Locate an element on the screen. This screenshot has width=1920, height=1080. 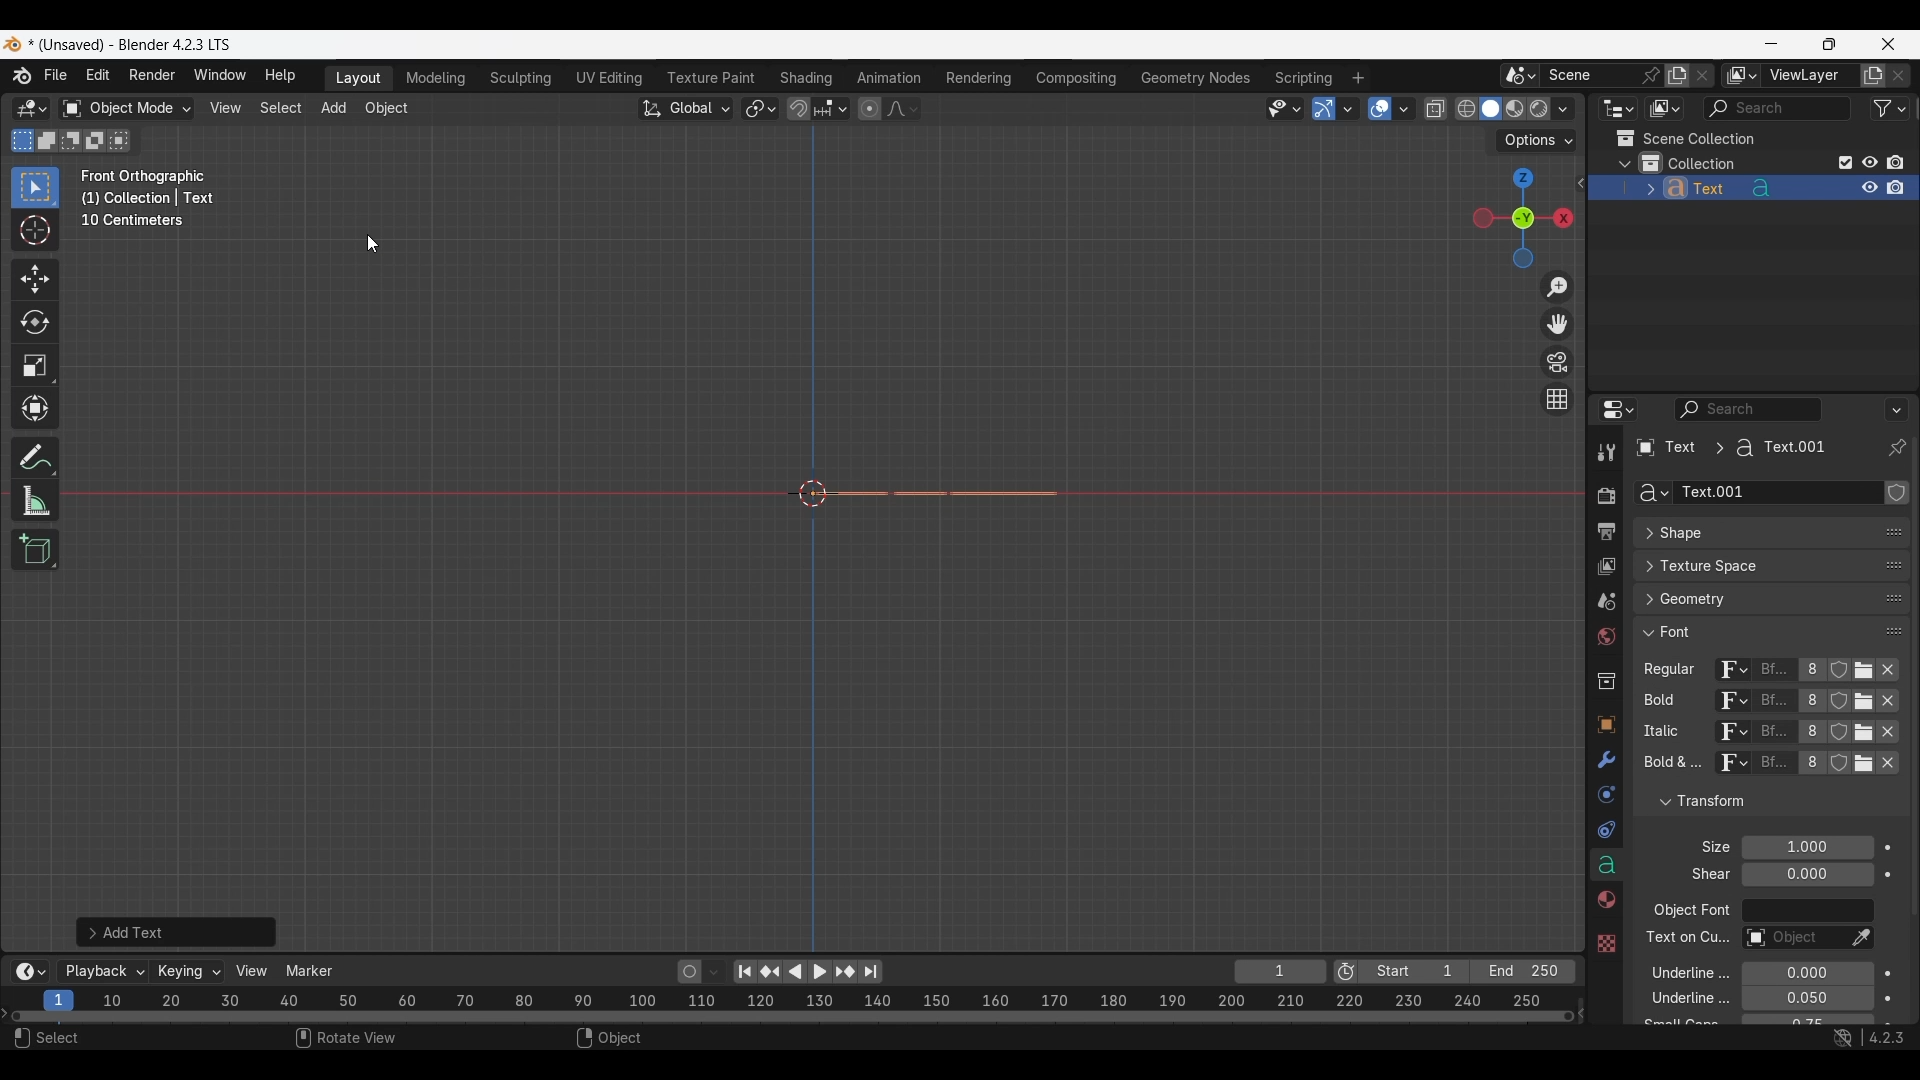
Pin scene to workspace is located at coordinates (1604, 75).